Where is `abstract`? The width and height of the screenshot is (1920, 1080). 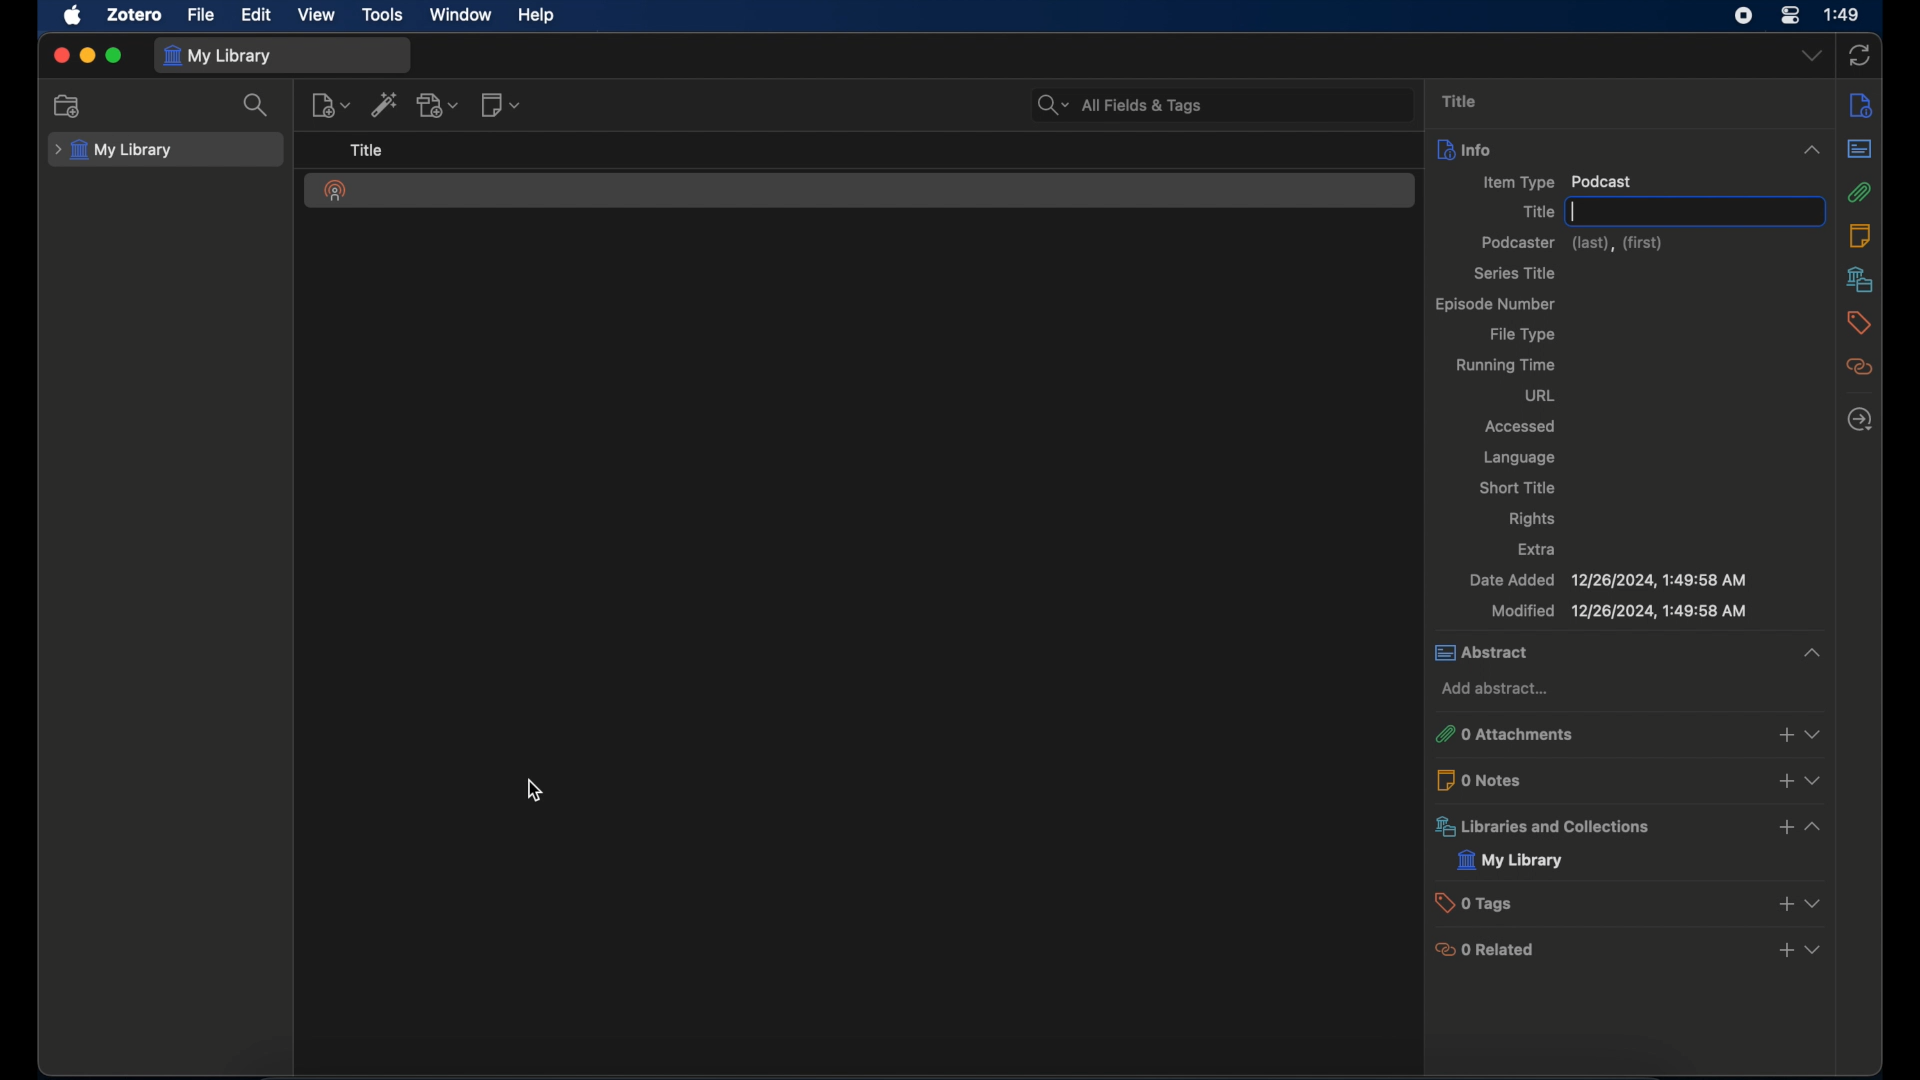 abstract is located at coordinates (1860, 149).